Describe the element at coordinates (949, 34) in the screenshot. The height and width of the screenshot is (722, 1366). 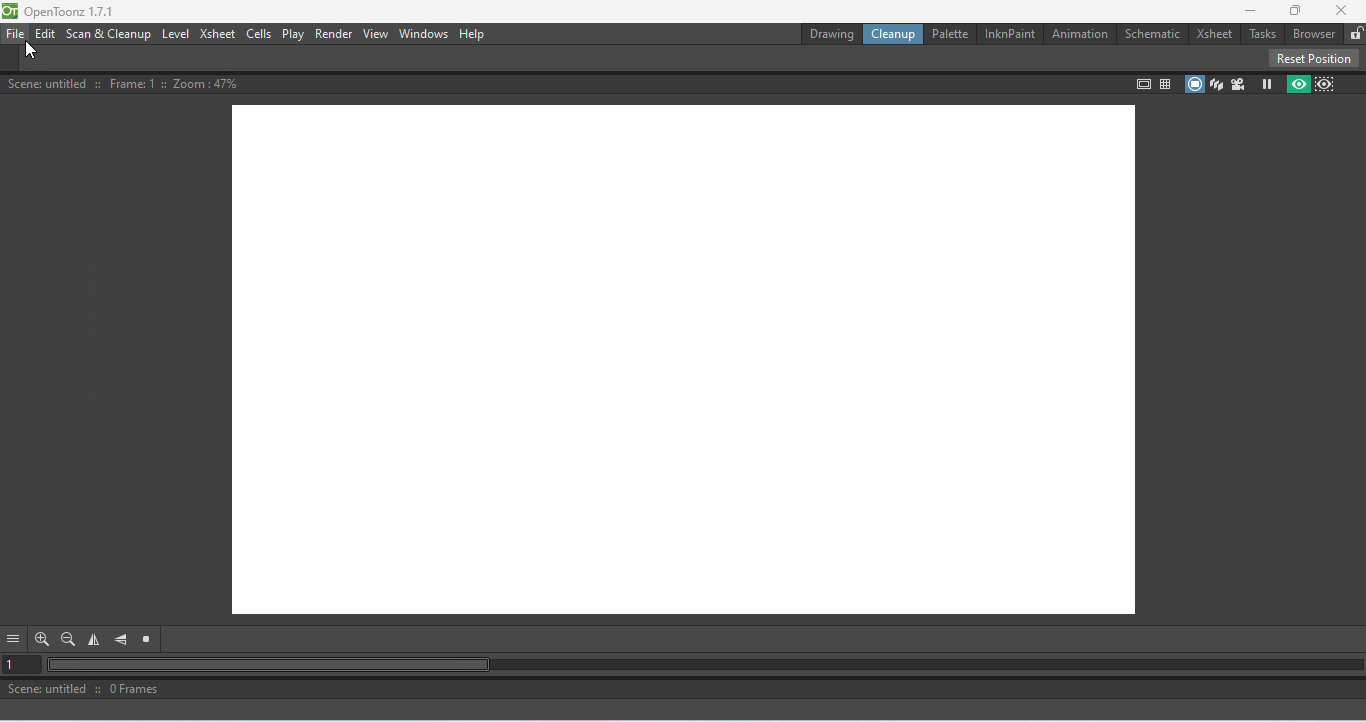
I see `Palettte` at that location.